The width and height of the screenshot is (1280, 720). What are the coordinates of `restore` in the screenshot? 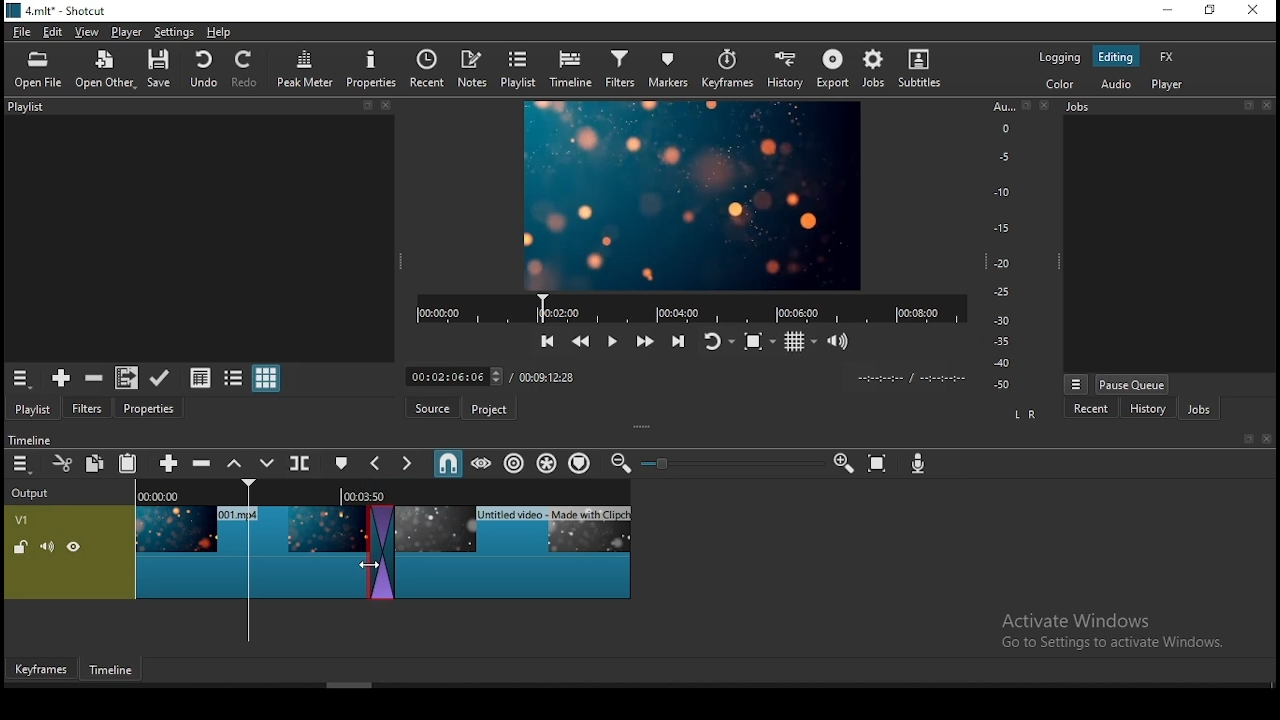 It's located at (1212, 11).